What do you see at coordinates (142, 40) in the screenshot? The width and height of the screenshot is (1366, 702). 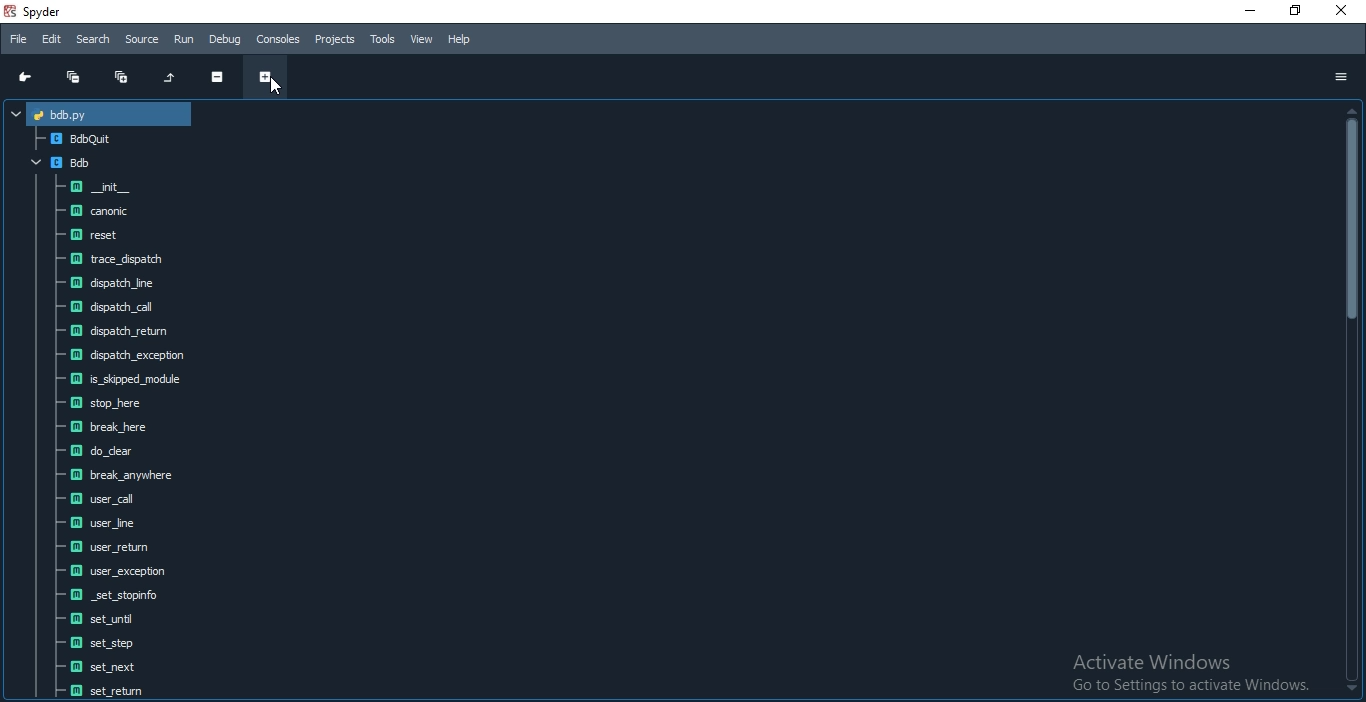 I see `Source` at bounding box center [142, 40].